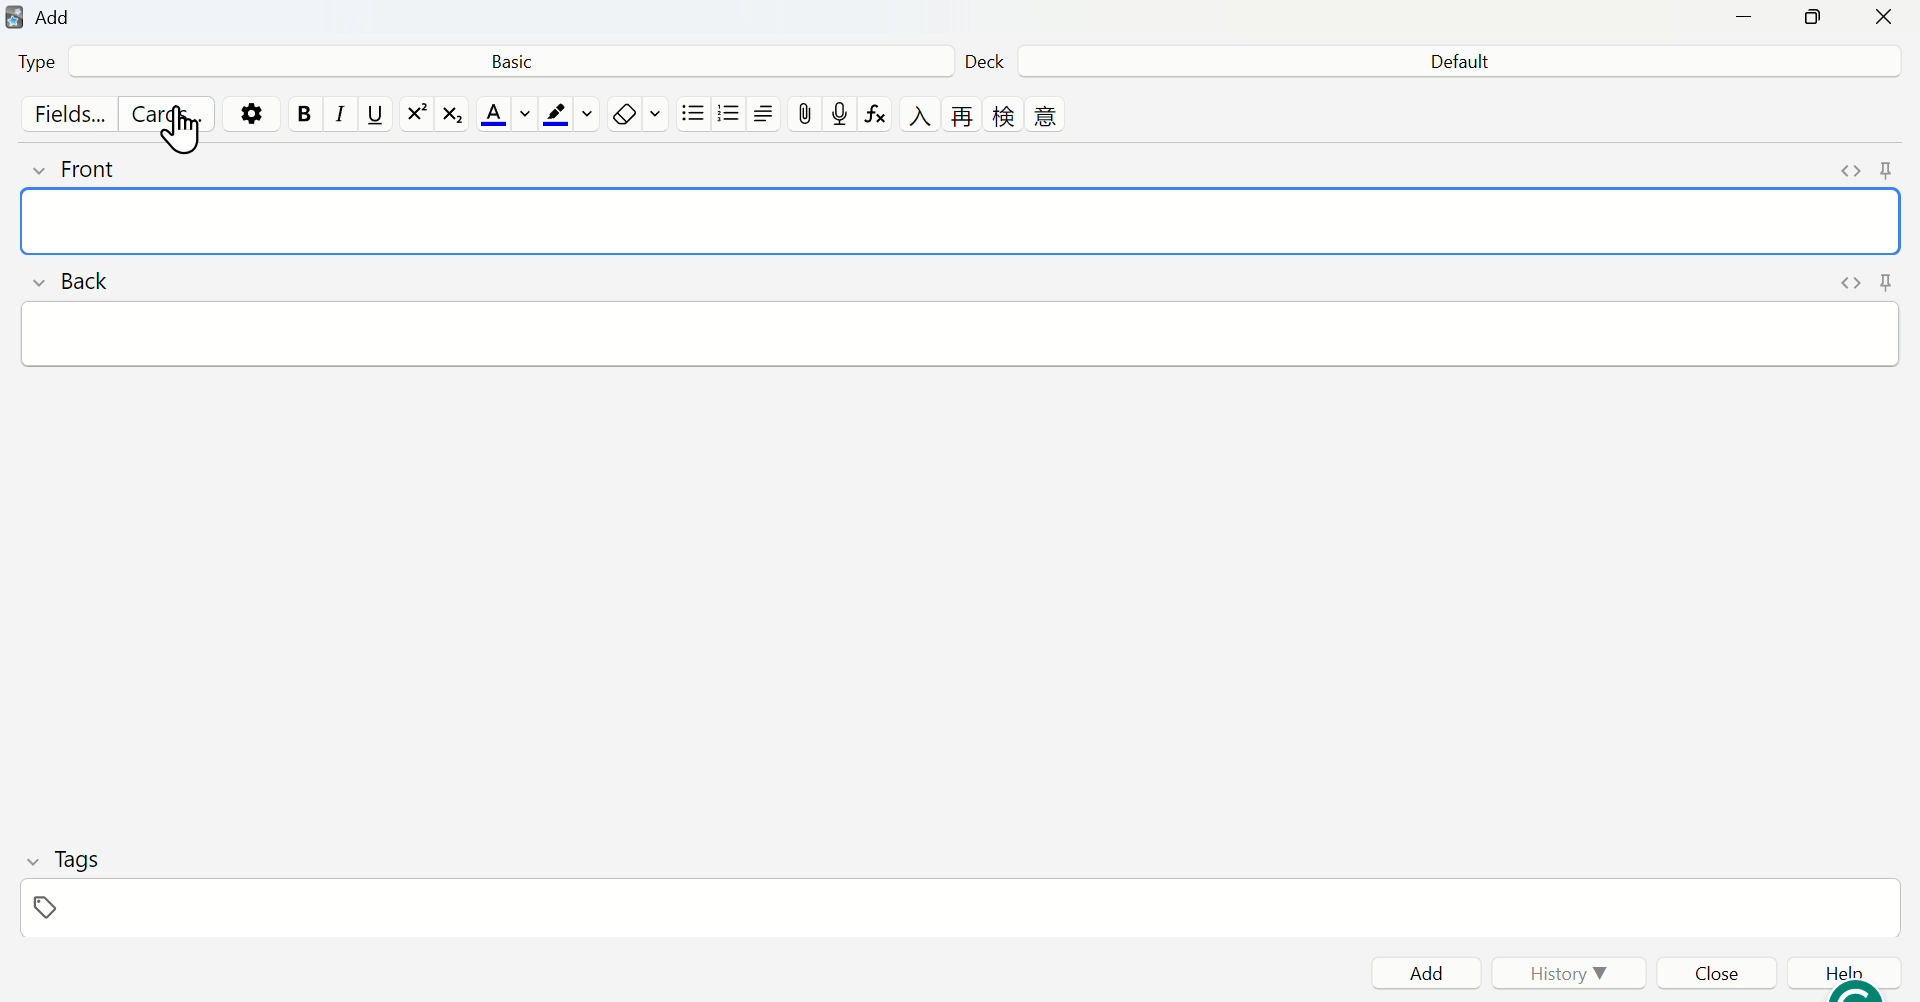 Image resolution: width=1920 pixels, height=1002 pixels. I want to click on Equations, so click(880, 115).